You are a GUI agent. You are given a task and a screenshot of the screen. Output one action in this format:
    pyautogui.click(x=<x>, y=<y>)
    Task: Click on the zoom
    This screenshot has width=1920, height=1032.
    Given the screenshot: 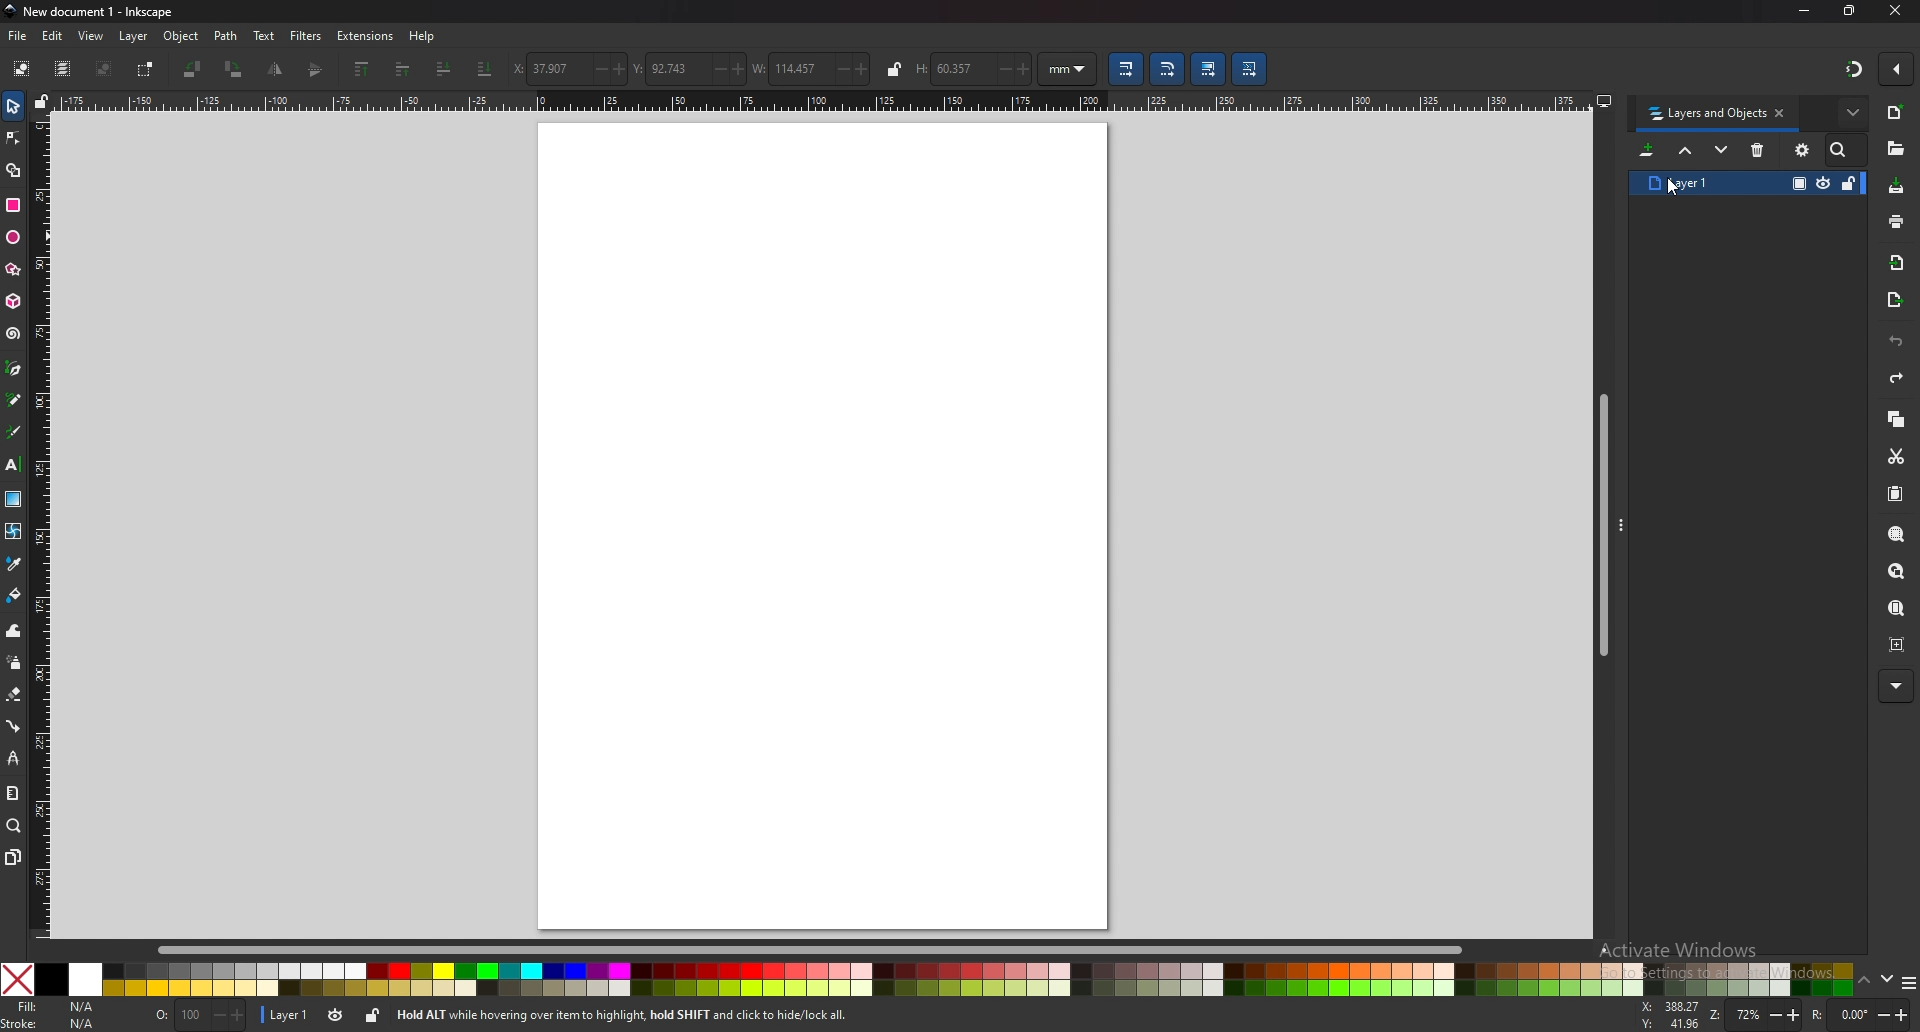 What is the action you would take?
    pyautogui.click(x=1755, y=1014)
    